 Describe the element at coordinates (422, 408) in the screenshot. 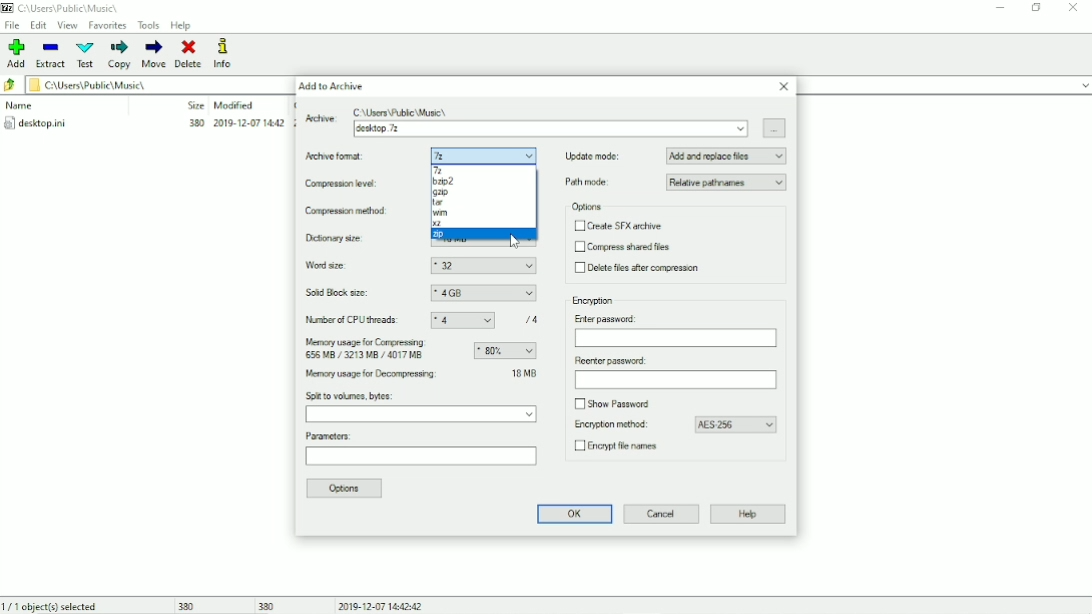

I see `Split to volumes` at that location.